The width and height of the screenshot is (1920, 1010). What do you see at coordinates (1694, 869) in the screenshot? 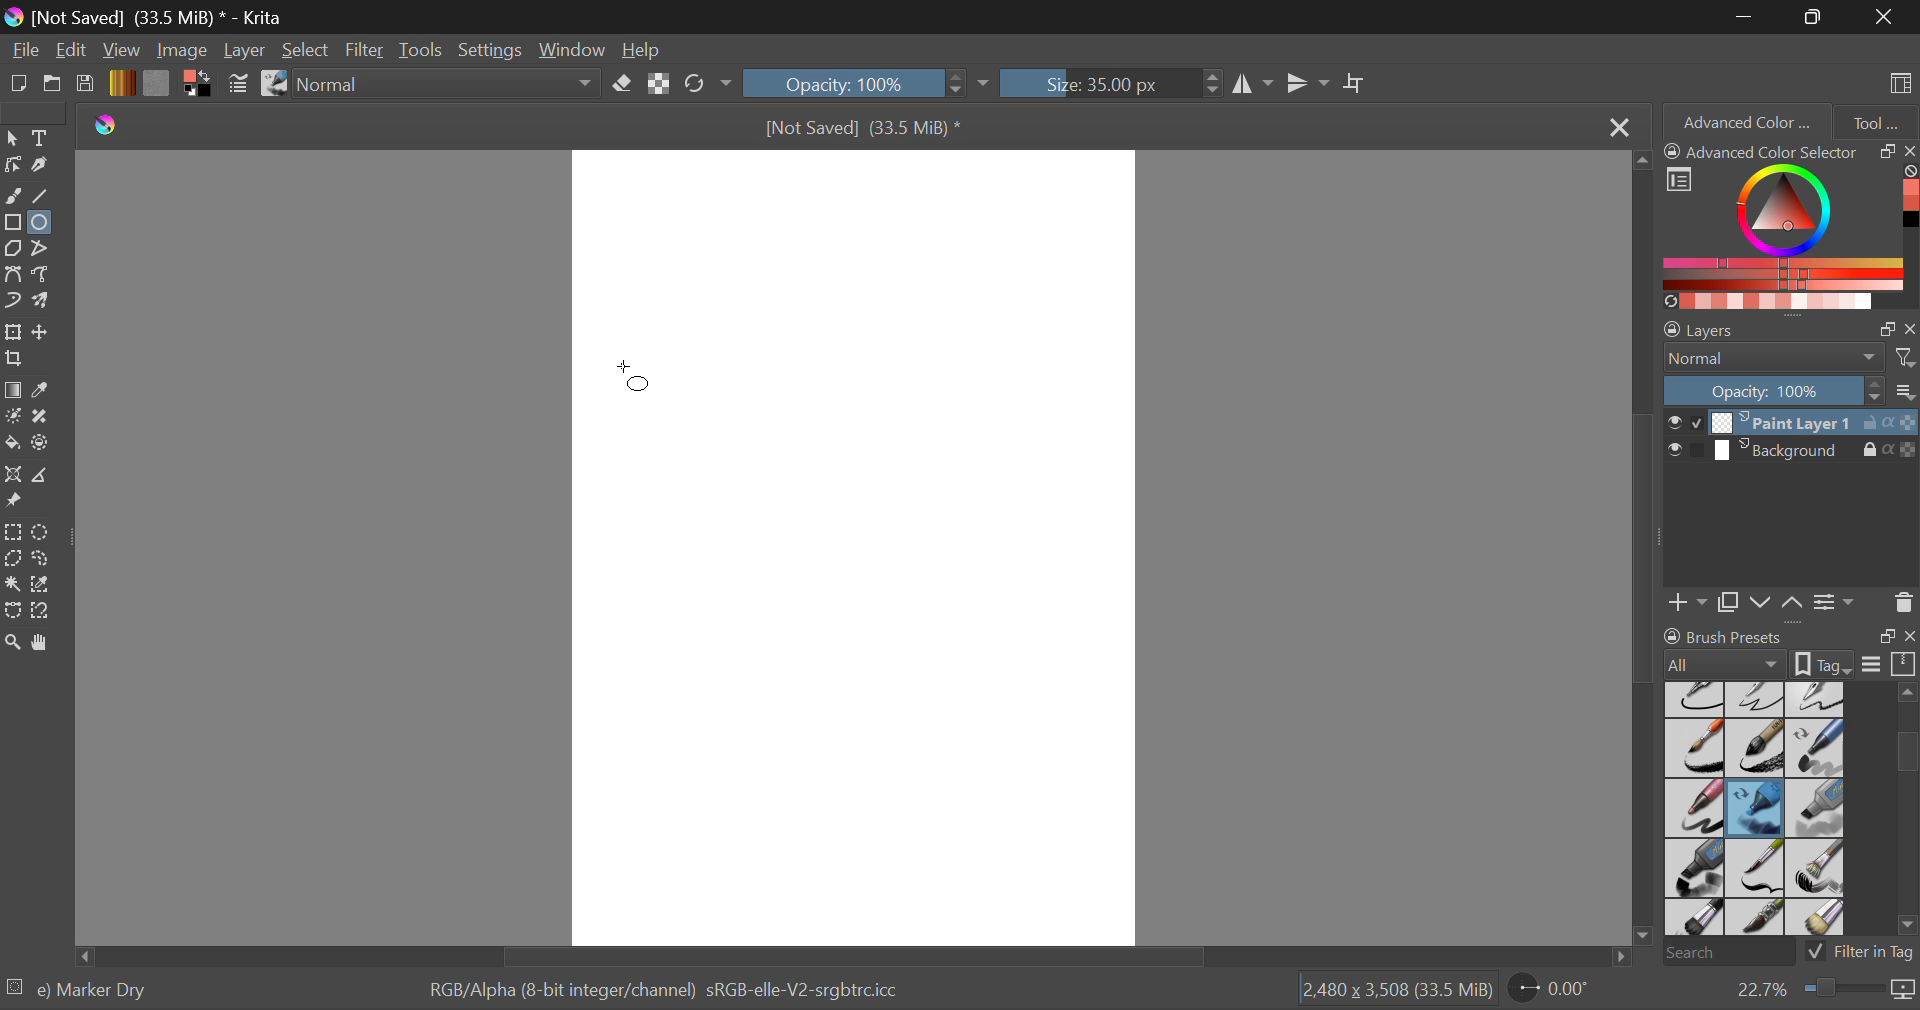
I see `Marker Plain` at bounding box center [1694, 869].